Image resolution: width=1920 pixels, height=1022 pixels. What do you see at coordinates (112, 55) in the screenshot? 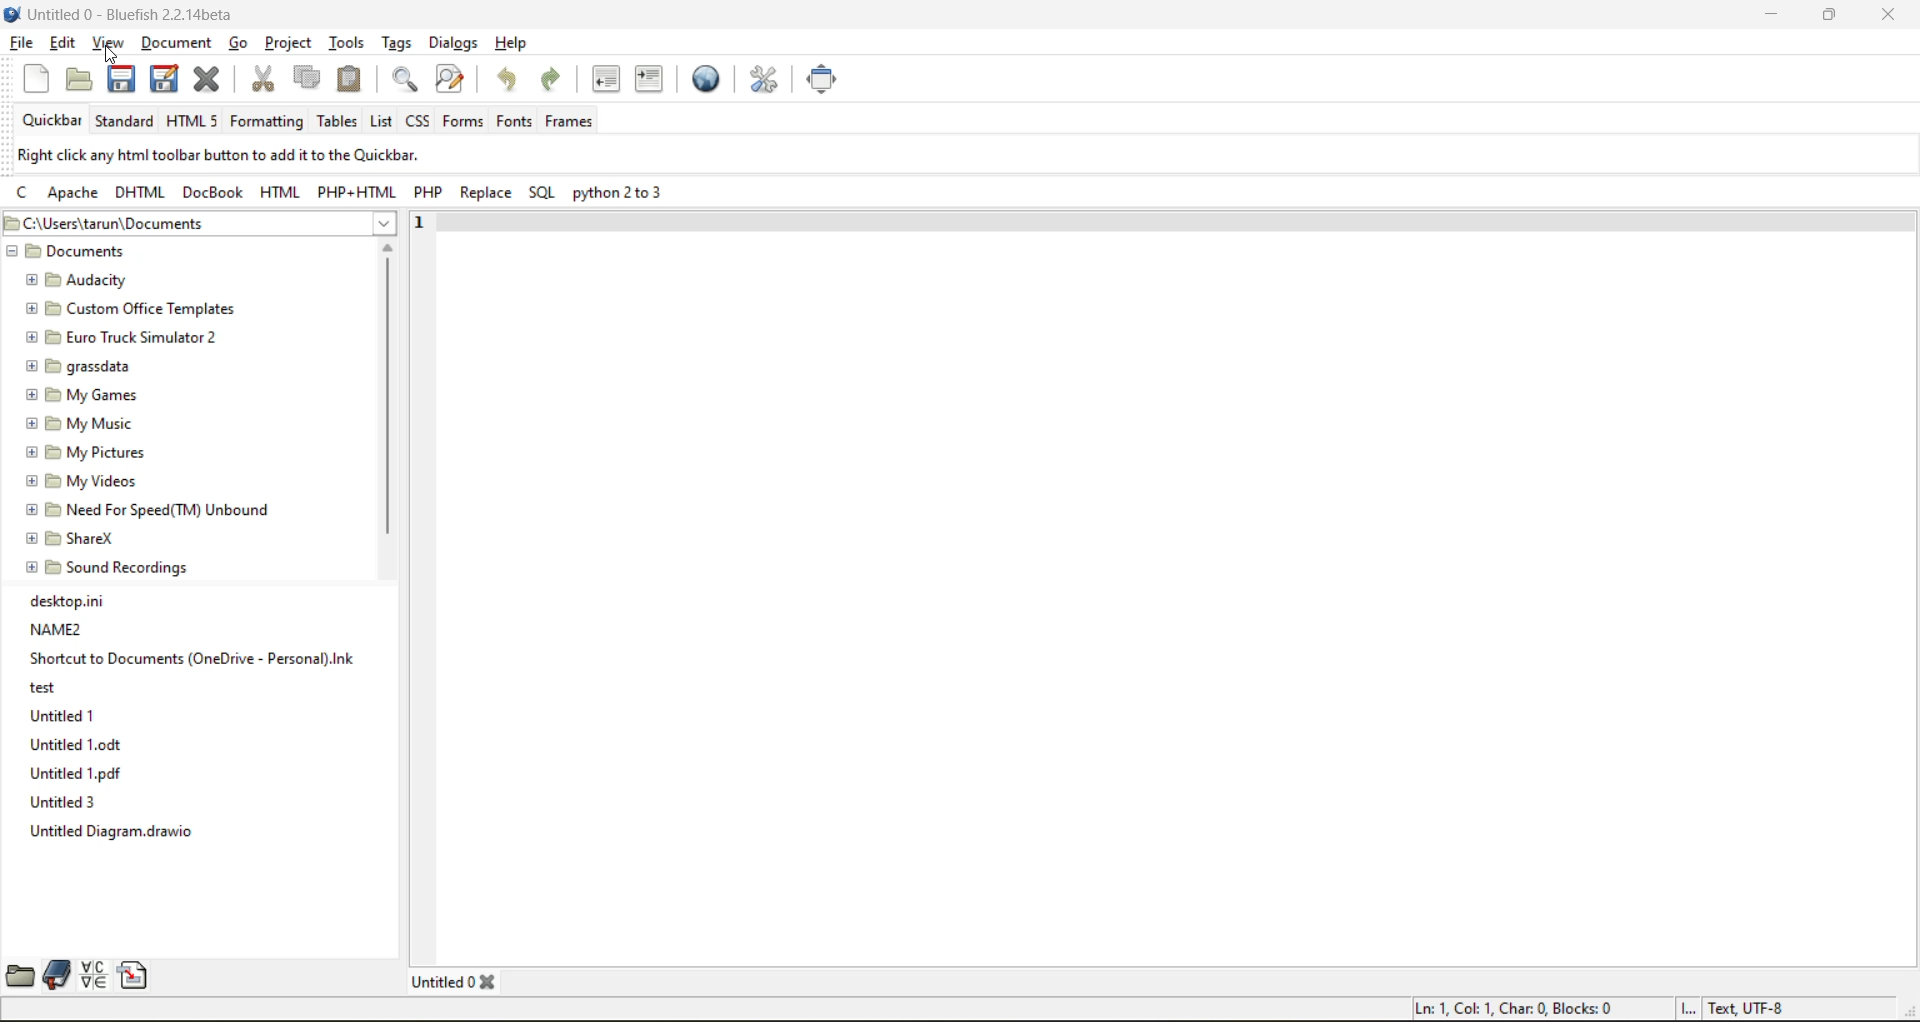
I see `cursor` at bounding box center [112, 55].